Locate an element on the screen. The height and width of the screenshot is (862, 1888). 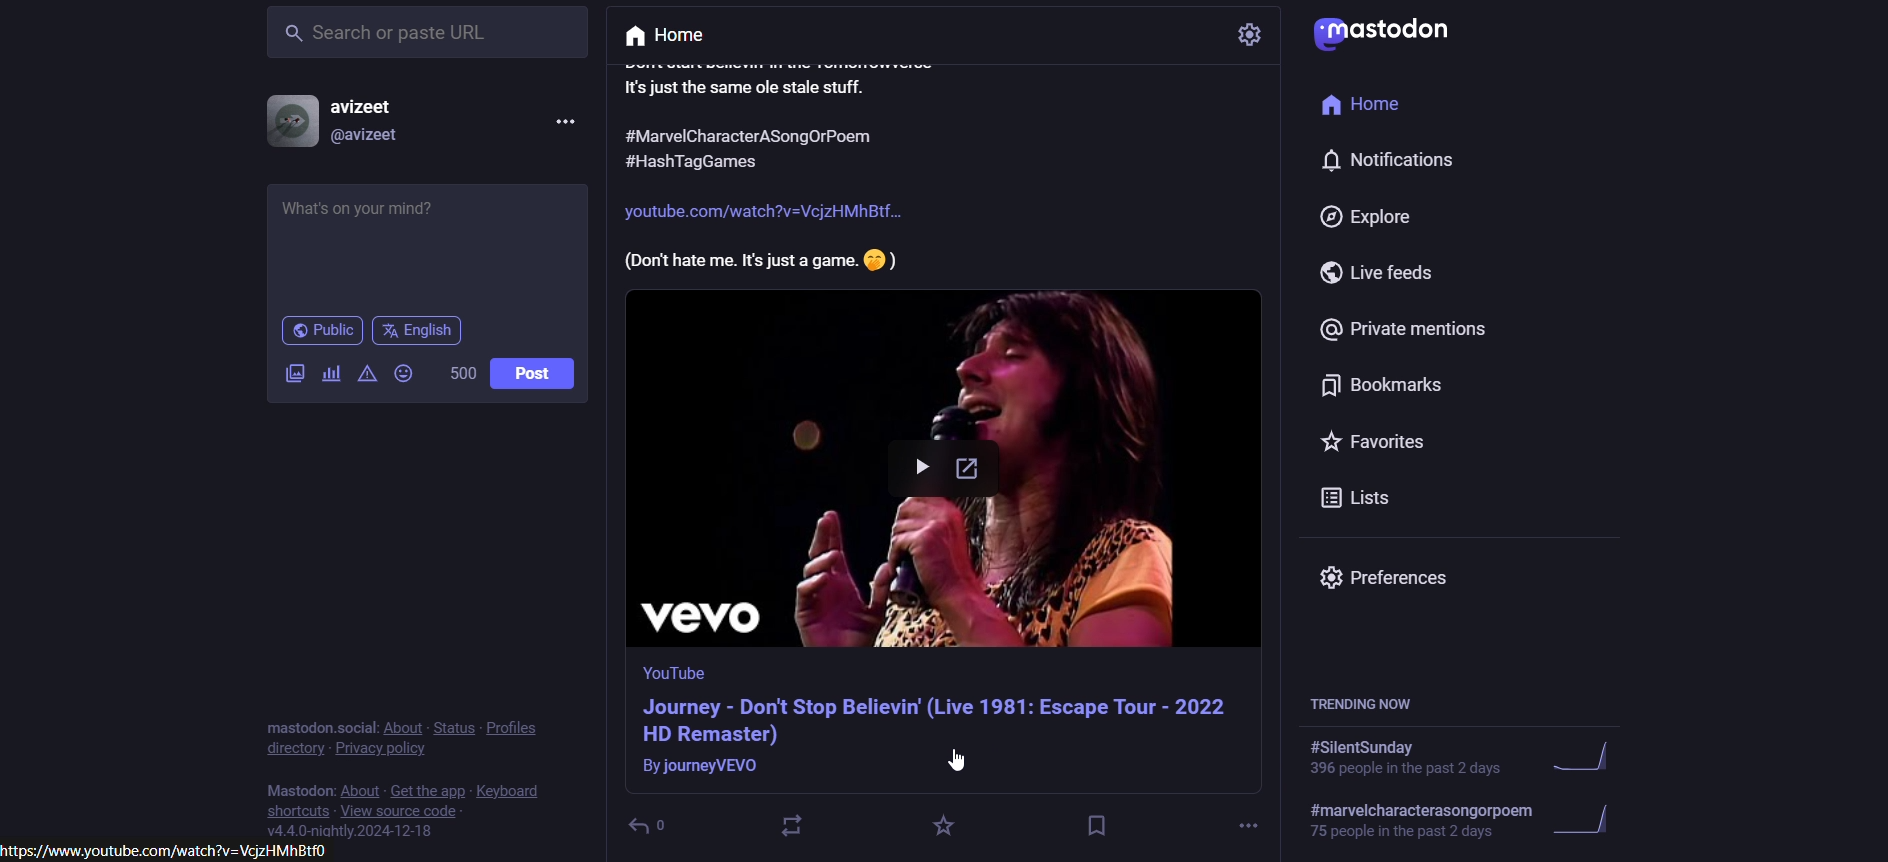
about is located at coordinates (357, 790).